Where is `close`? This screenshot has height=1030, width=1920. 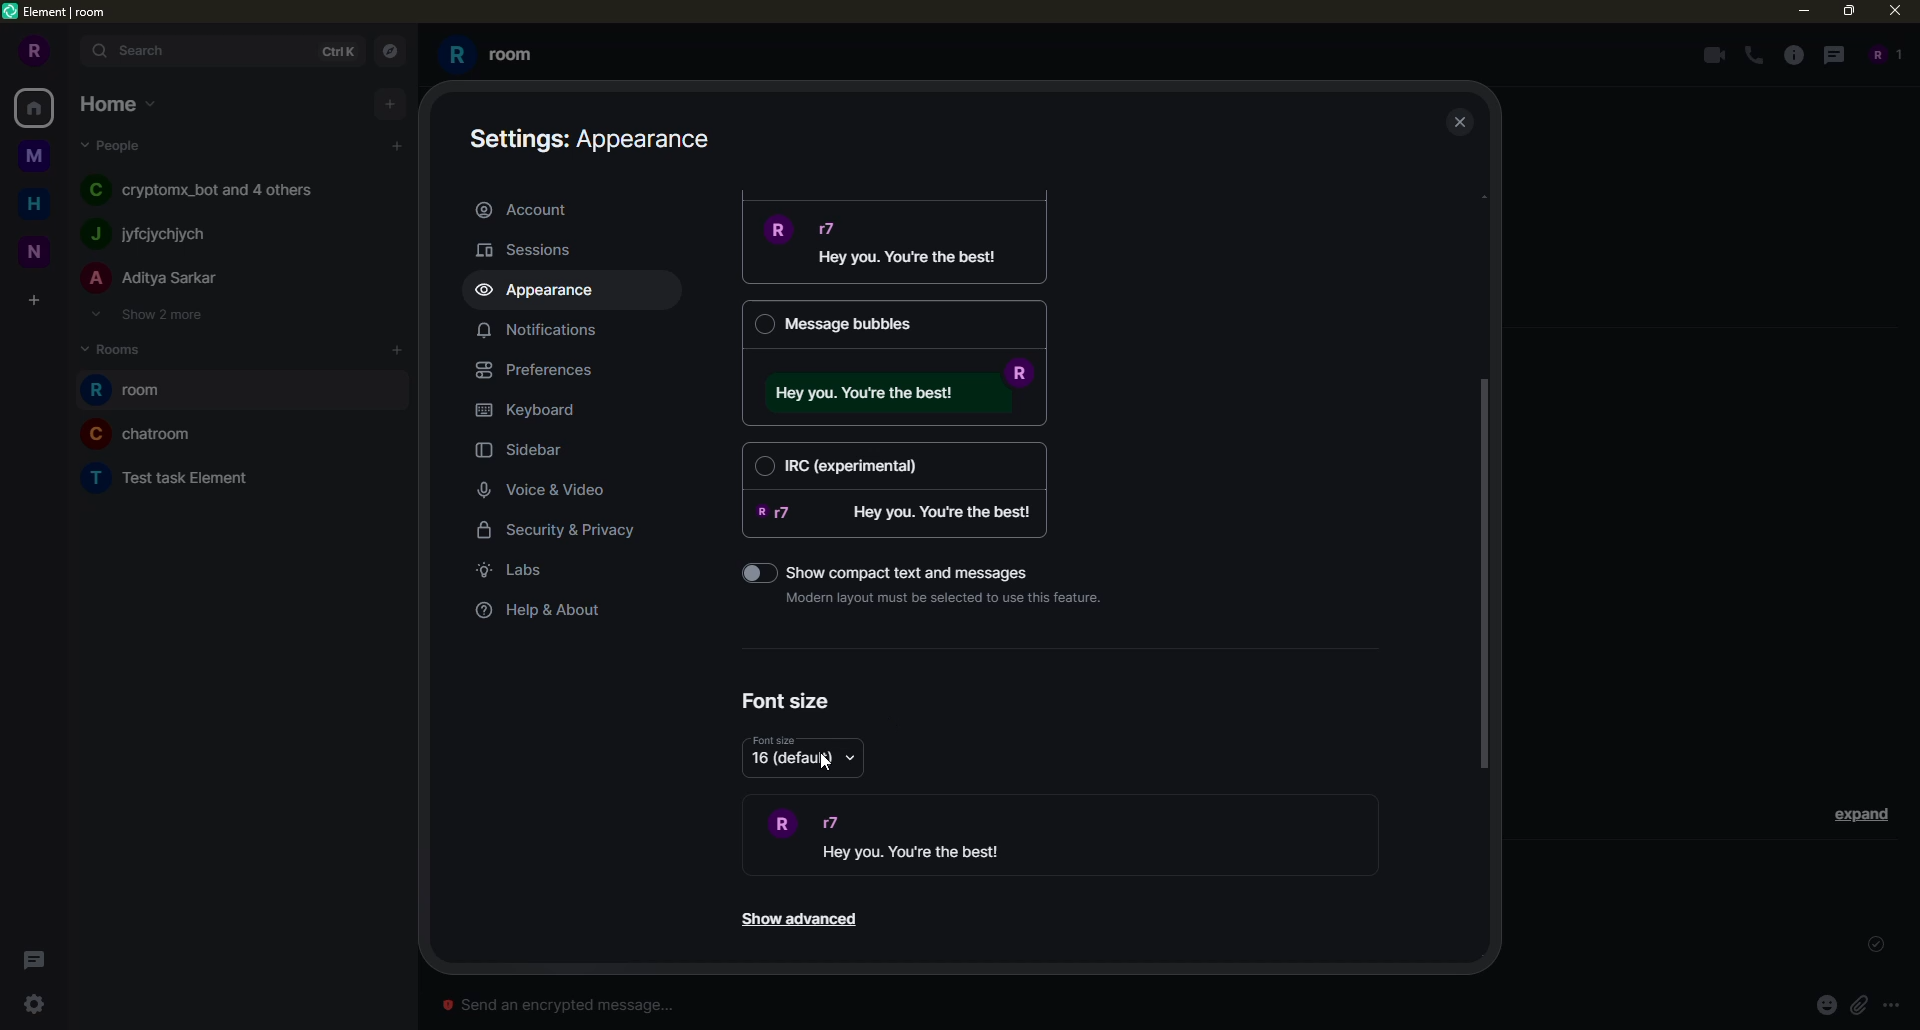
close is located at coordinates (1898, 10).